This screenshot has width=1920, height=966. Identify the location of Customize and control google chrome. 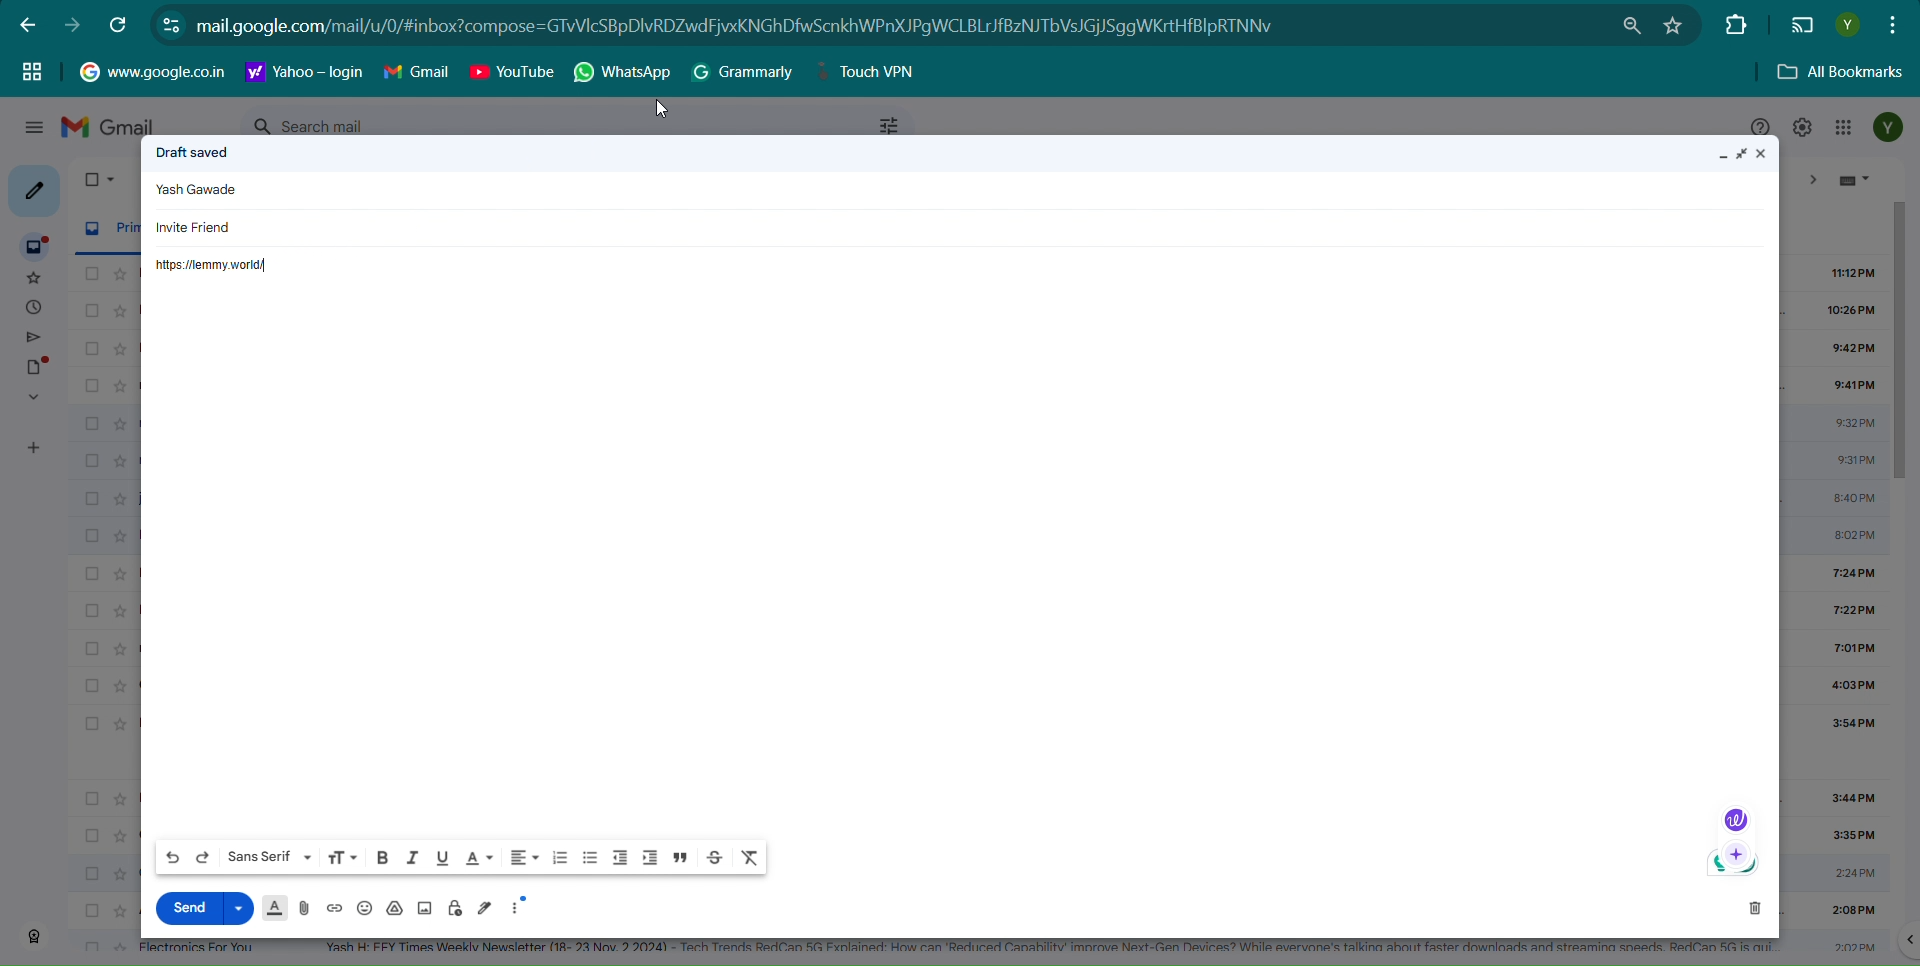
(1895, 23).